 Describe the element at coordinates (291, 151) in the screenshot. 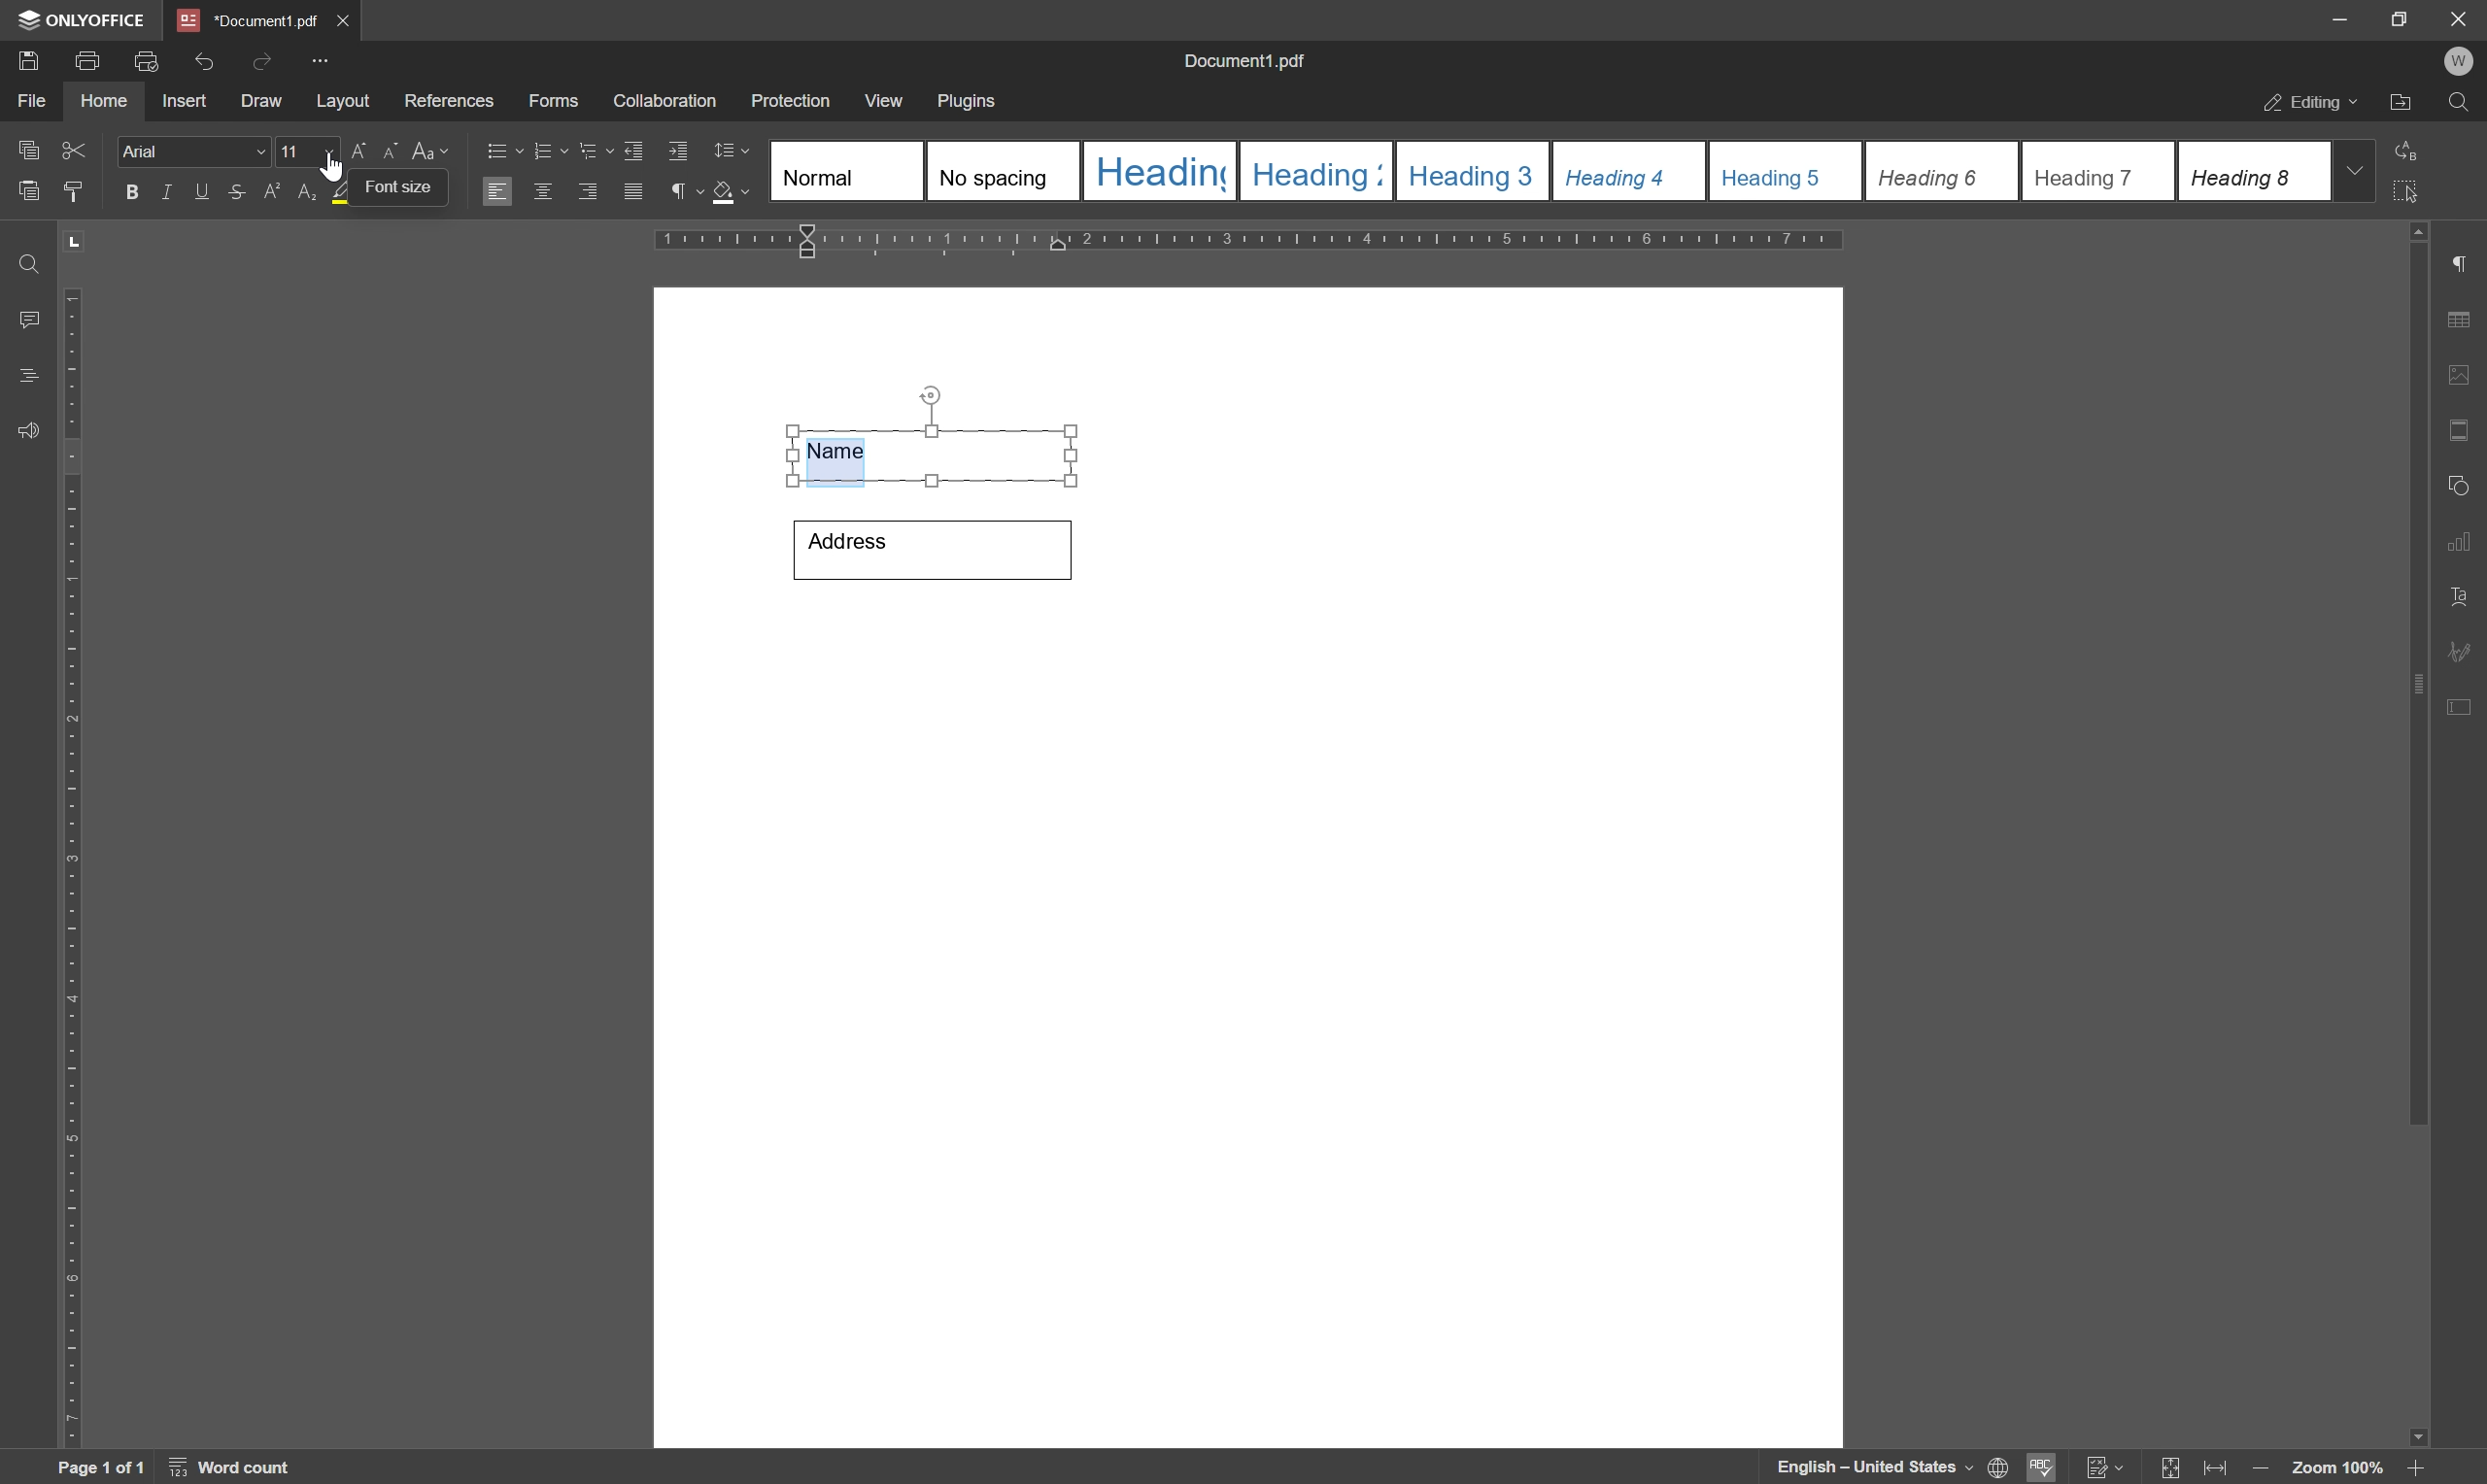

I see `font size` at that location.